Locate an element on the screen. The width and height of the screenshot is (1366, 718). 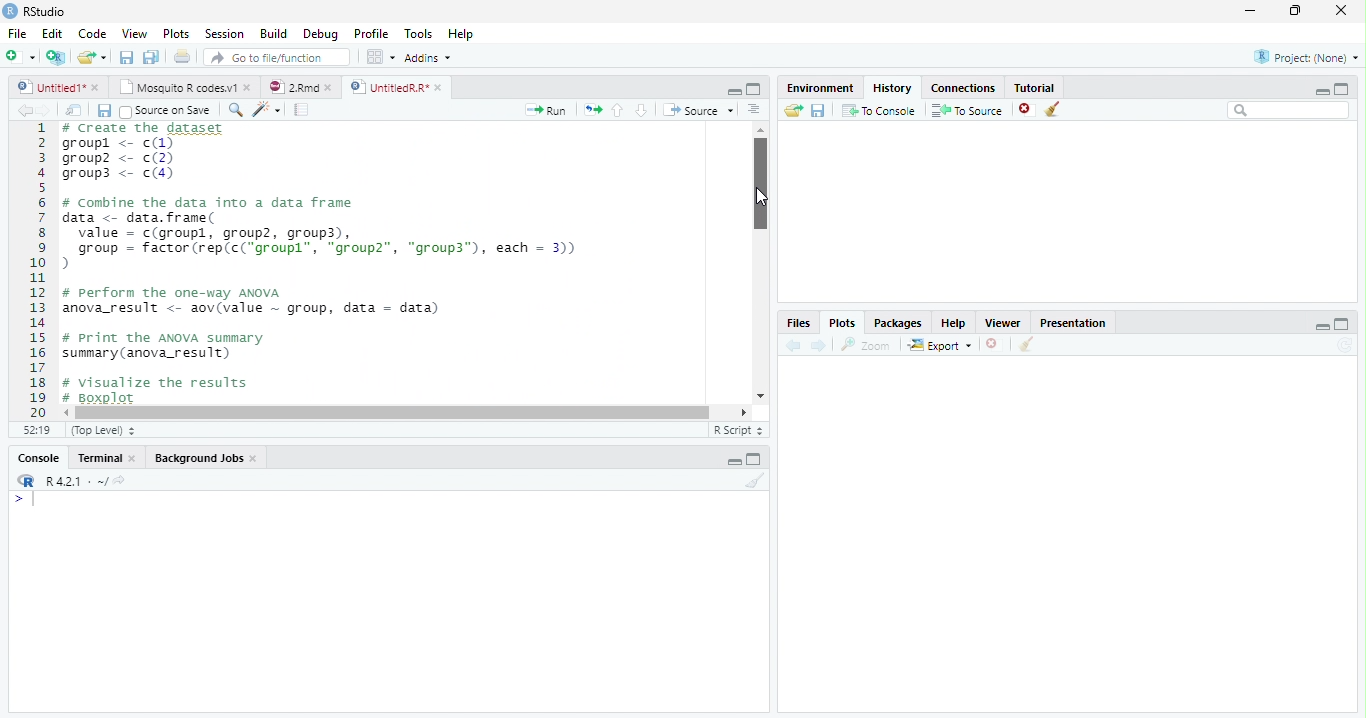
History is located at coordinates (893, 87).